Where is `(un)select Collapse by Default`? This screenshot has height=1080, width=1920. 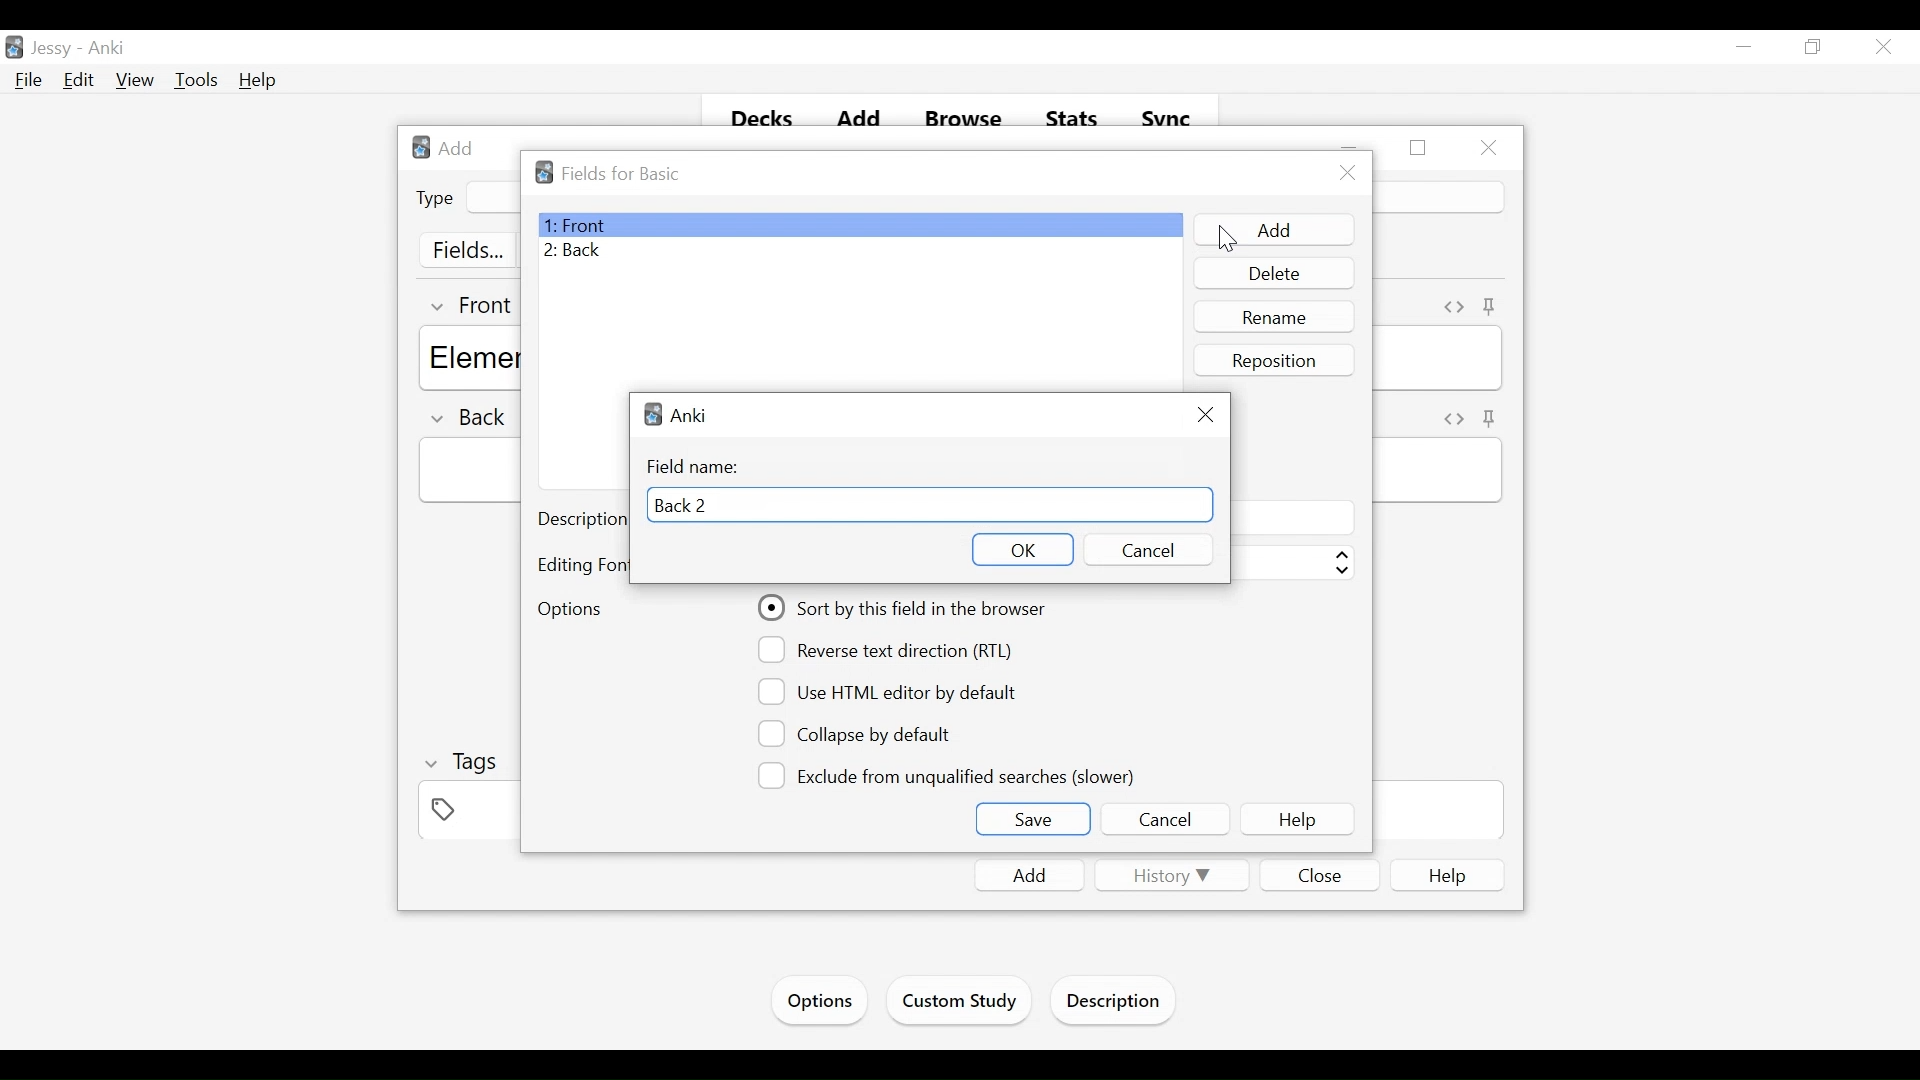
(un)select Collapse by Default is located at coordinates (860, 735).